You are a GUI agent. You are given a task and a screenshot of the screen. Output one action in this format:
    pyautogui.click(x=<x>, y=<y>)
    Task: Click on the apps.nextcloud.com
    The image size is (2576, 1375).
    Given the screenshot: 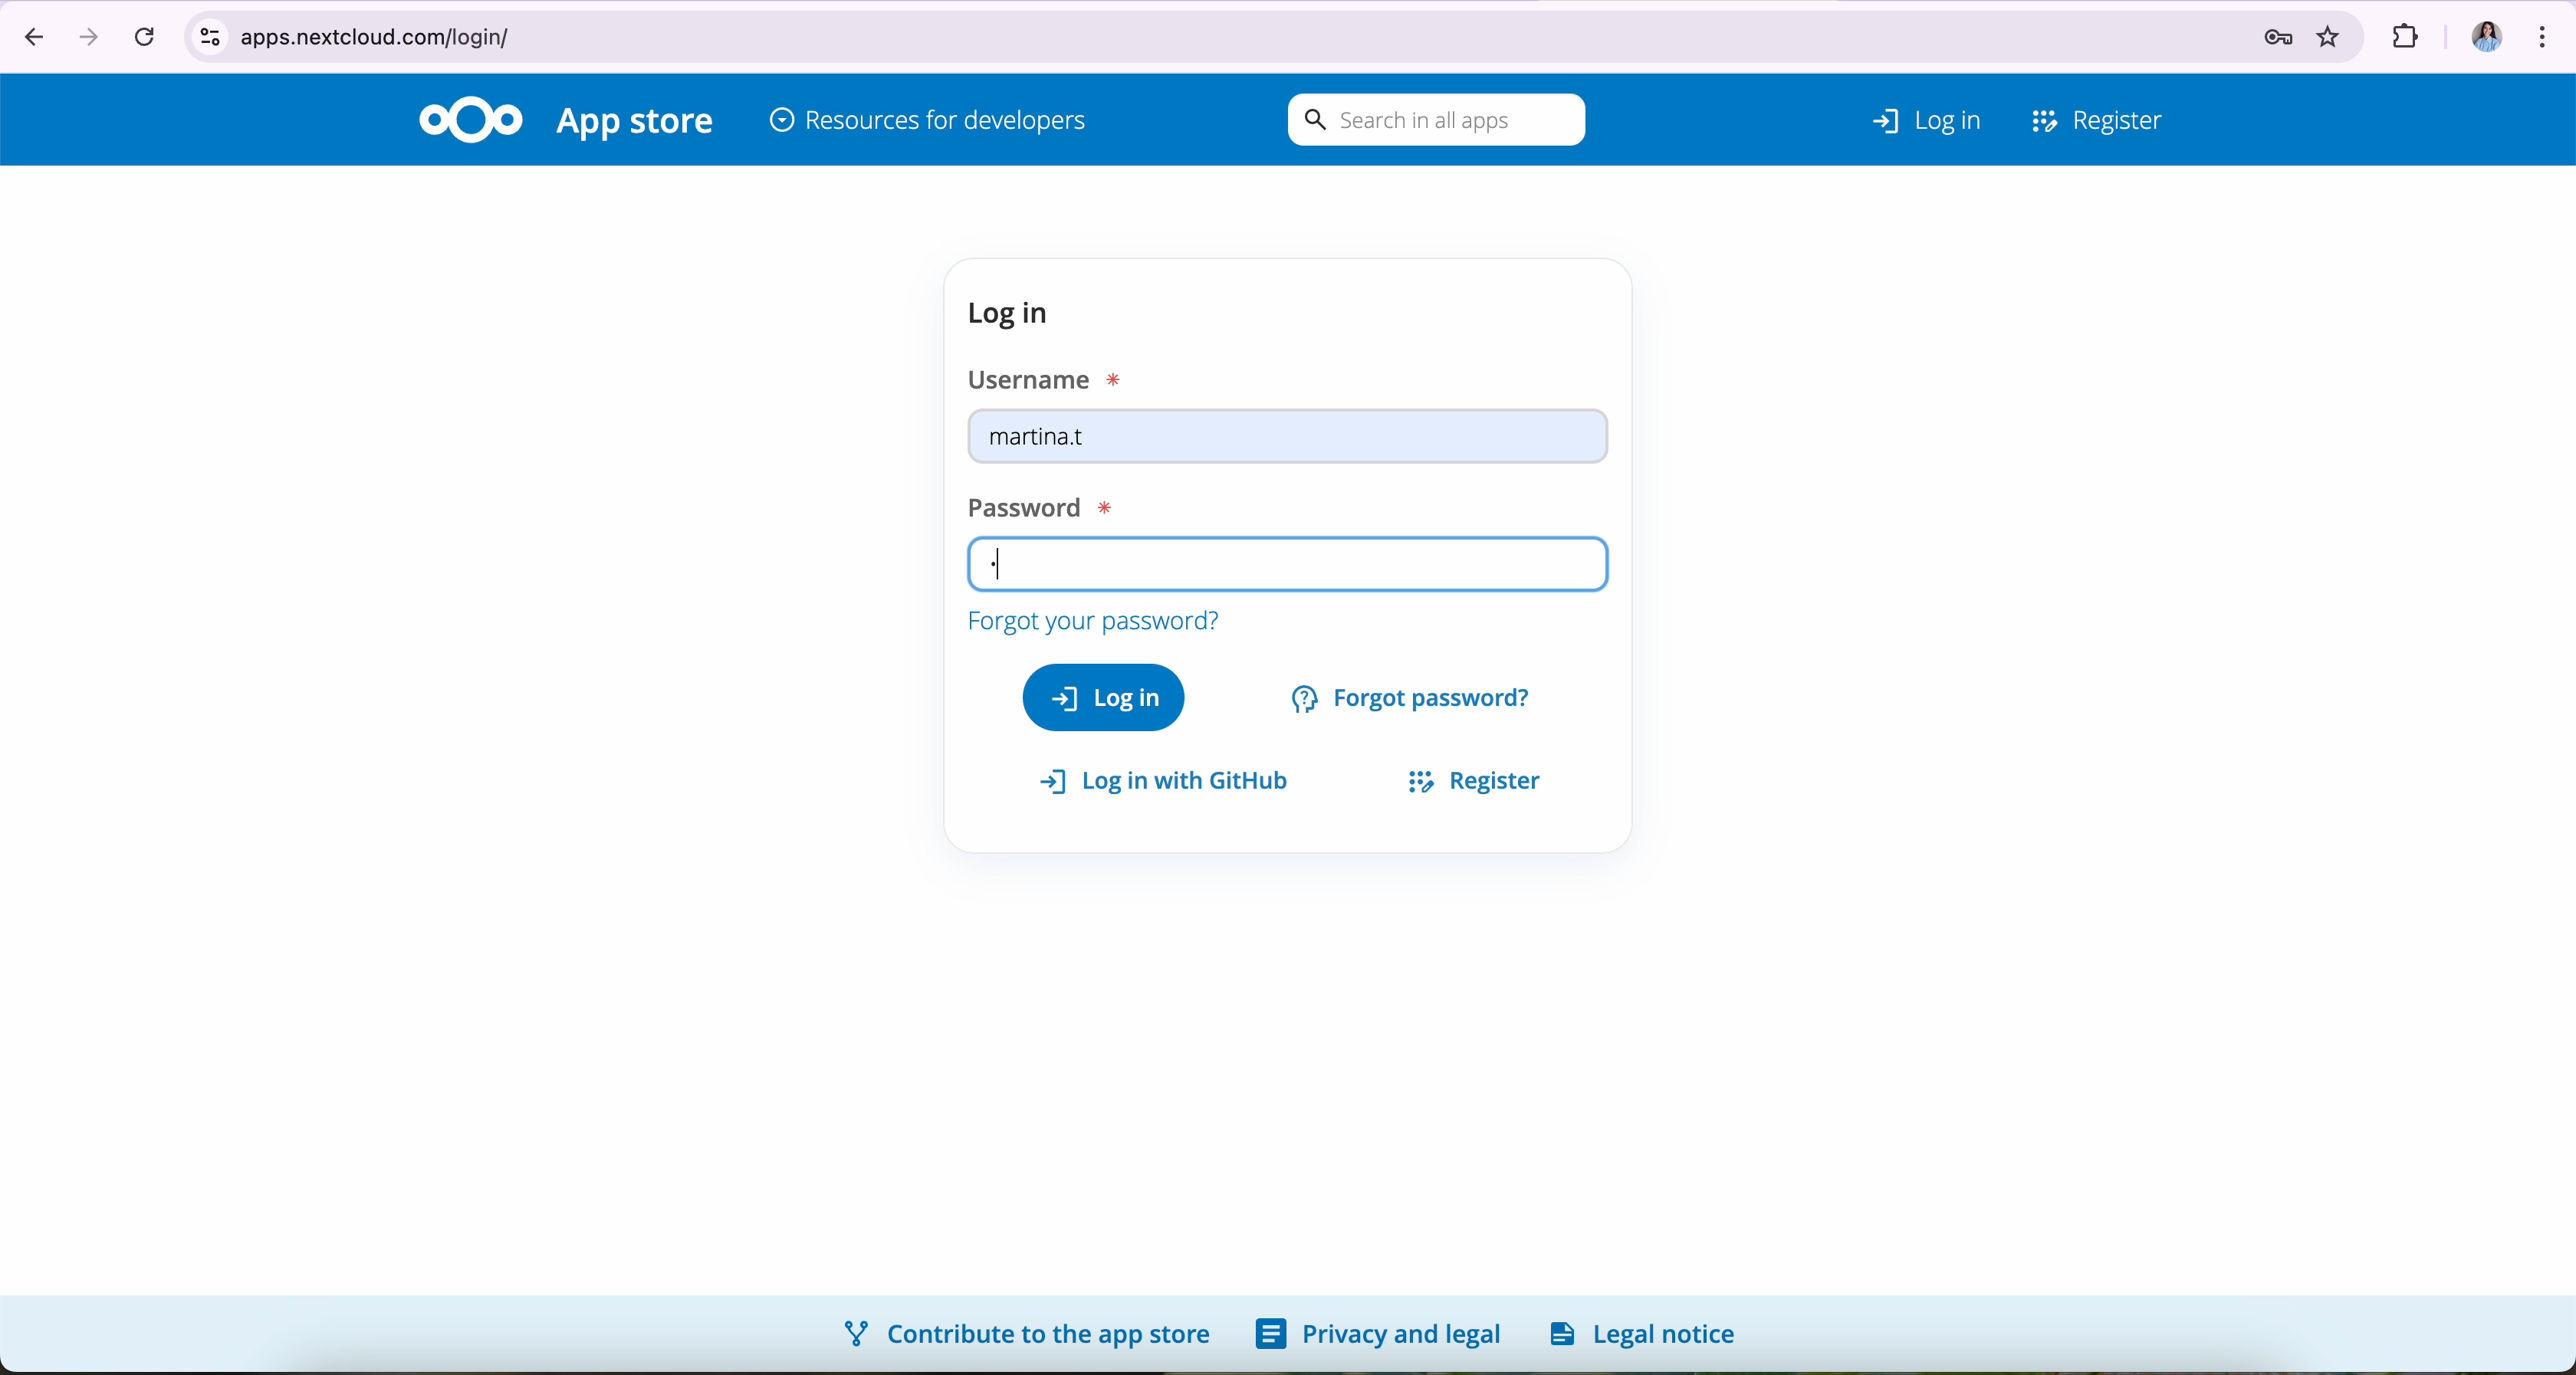 What is the action you would take?
    pyautogui.click(x=1138, y=33)
    